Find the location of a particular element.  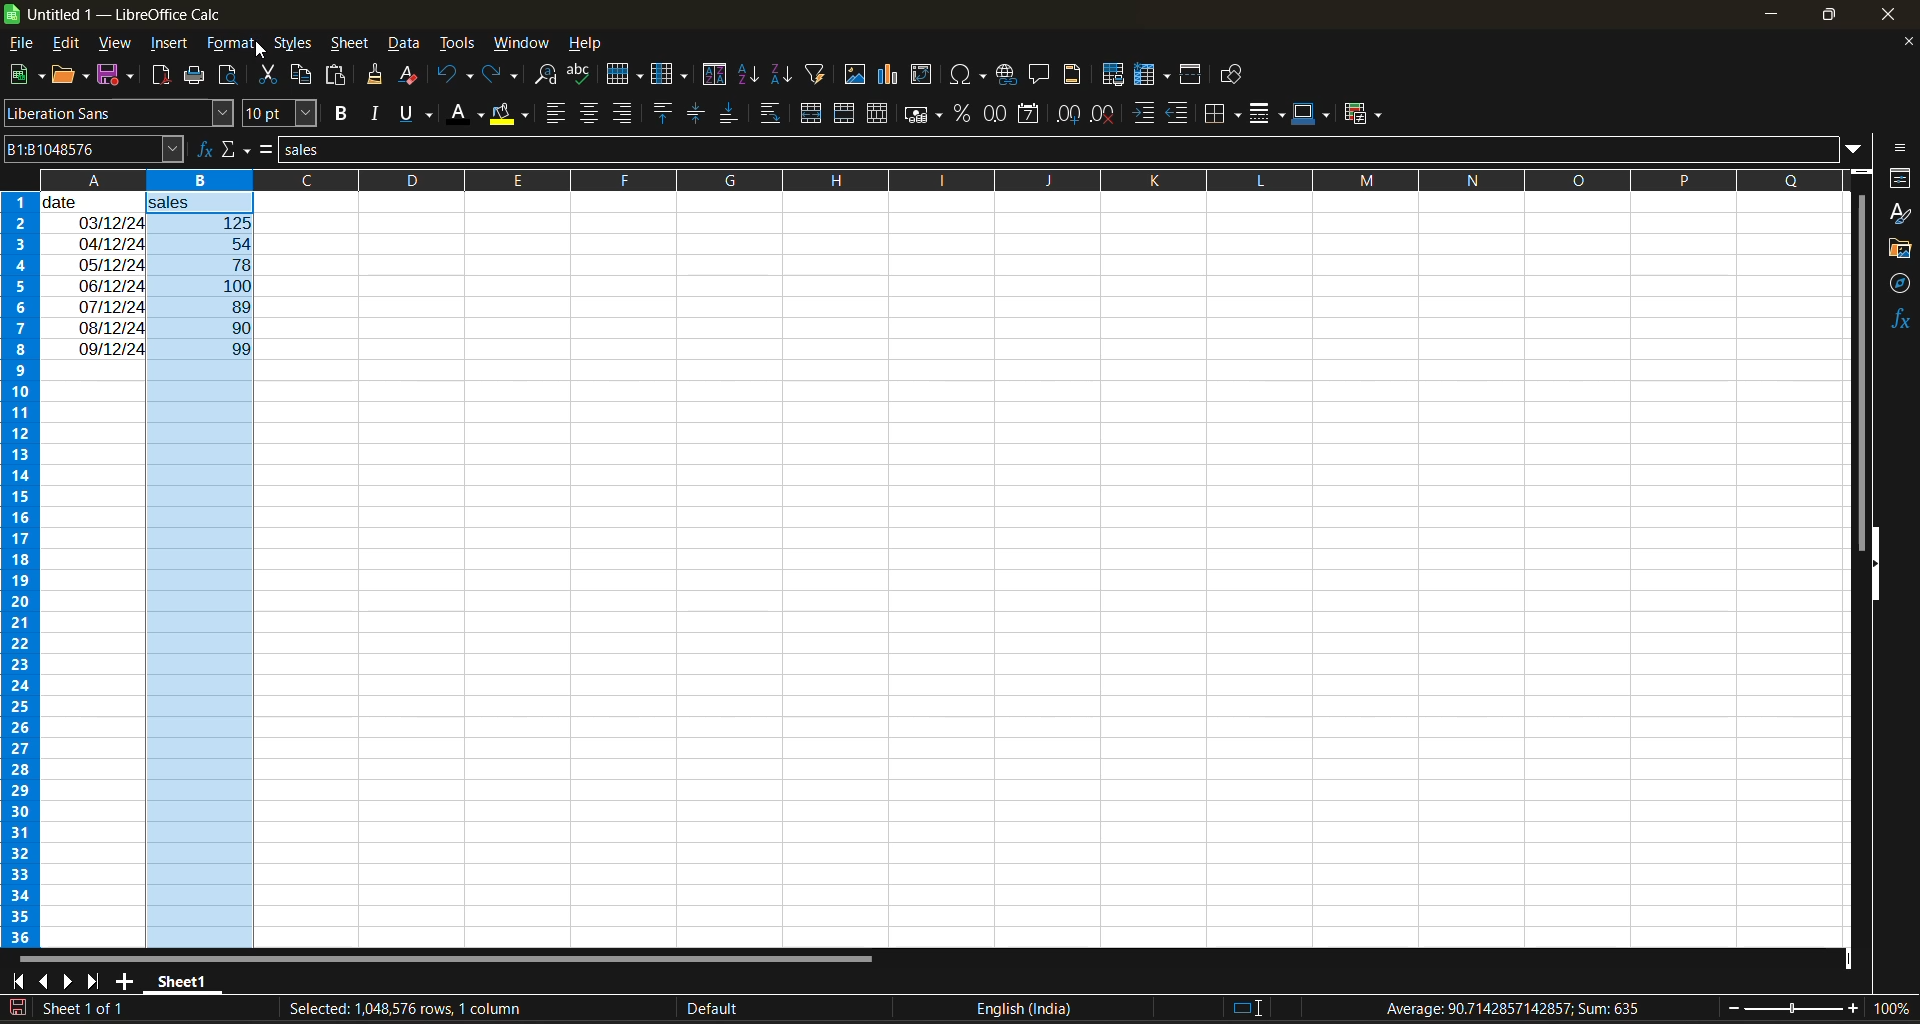

border style is located at coordinates (1269, 116).